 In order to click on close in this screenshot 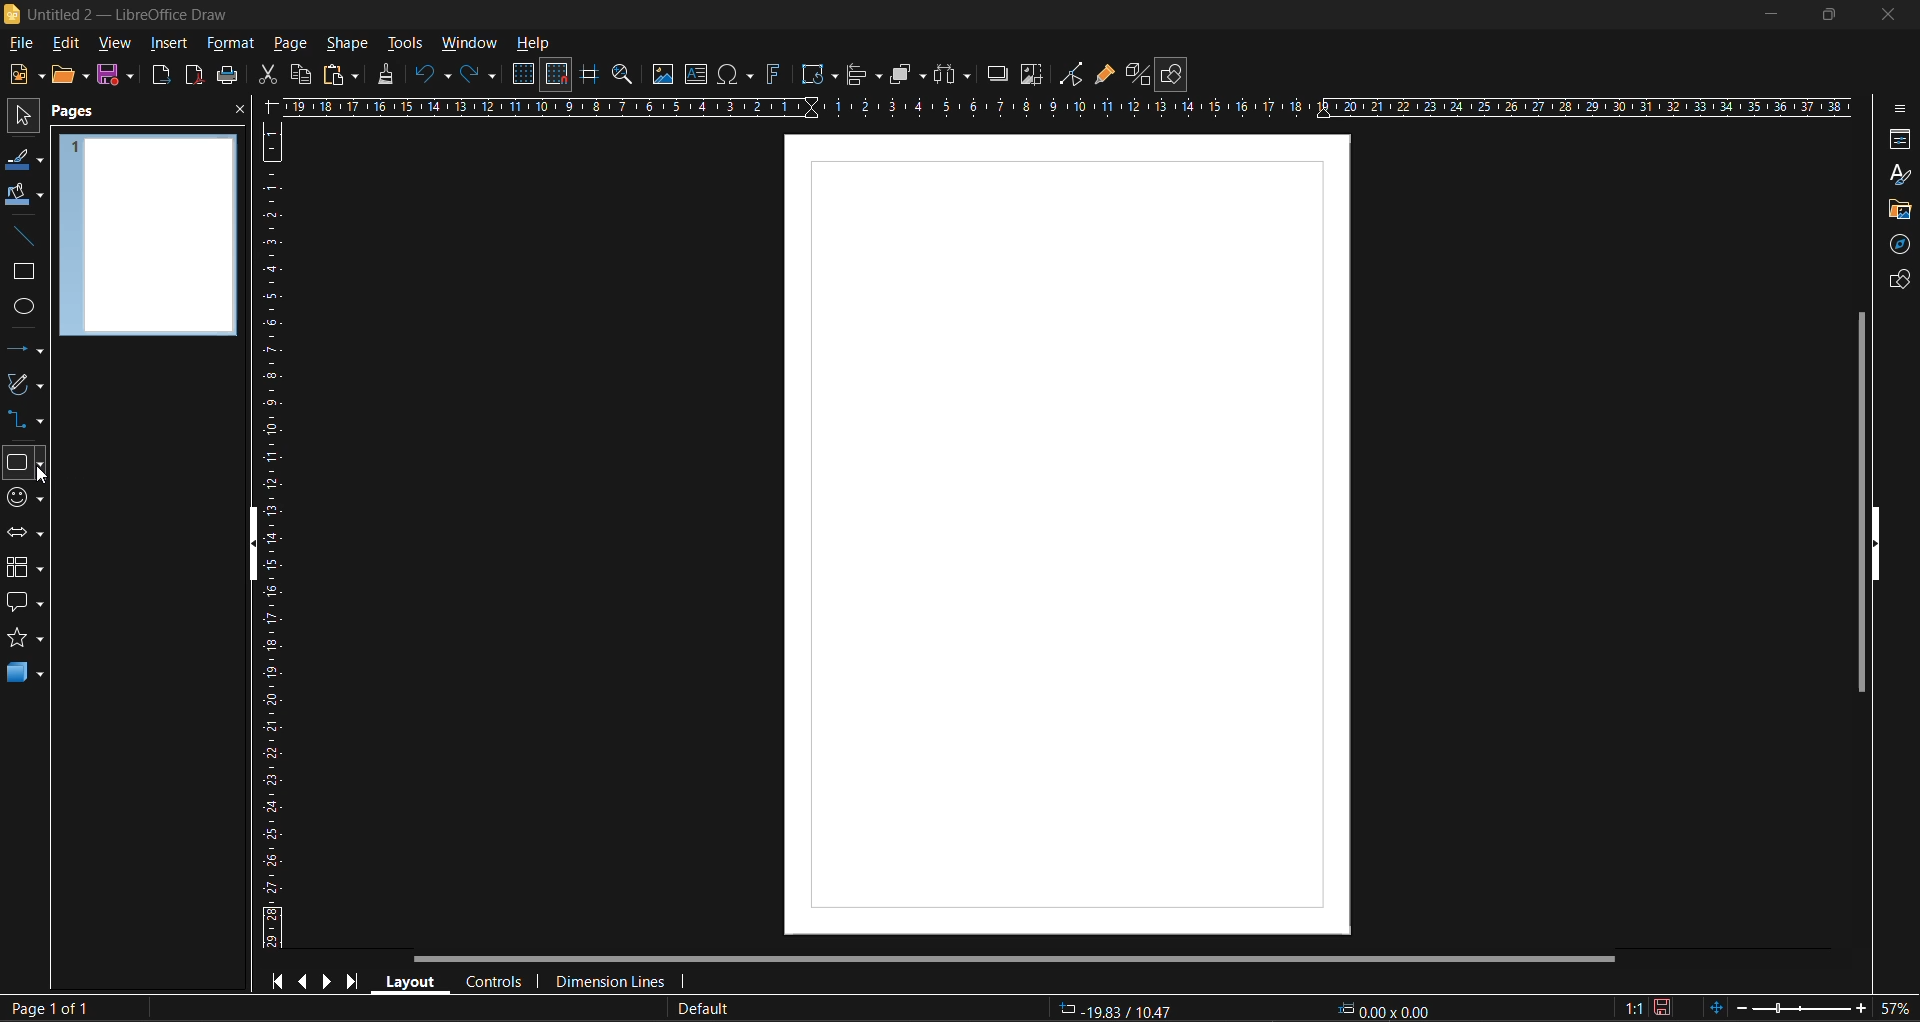, I will do `click(240, 111)`.